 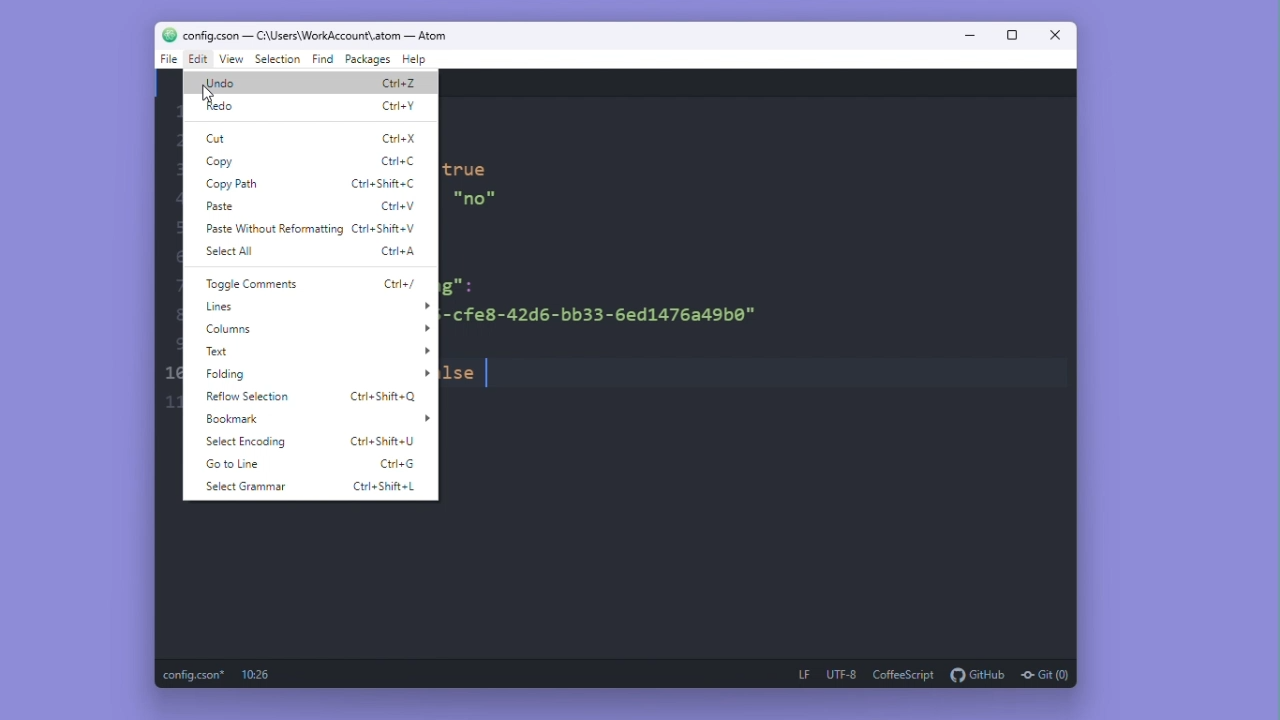 I want to click on ctrl+c, so click(x=401, y=159).